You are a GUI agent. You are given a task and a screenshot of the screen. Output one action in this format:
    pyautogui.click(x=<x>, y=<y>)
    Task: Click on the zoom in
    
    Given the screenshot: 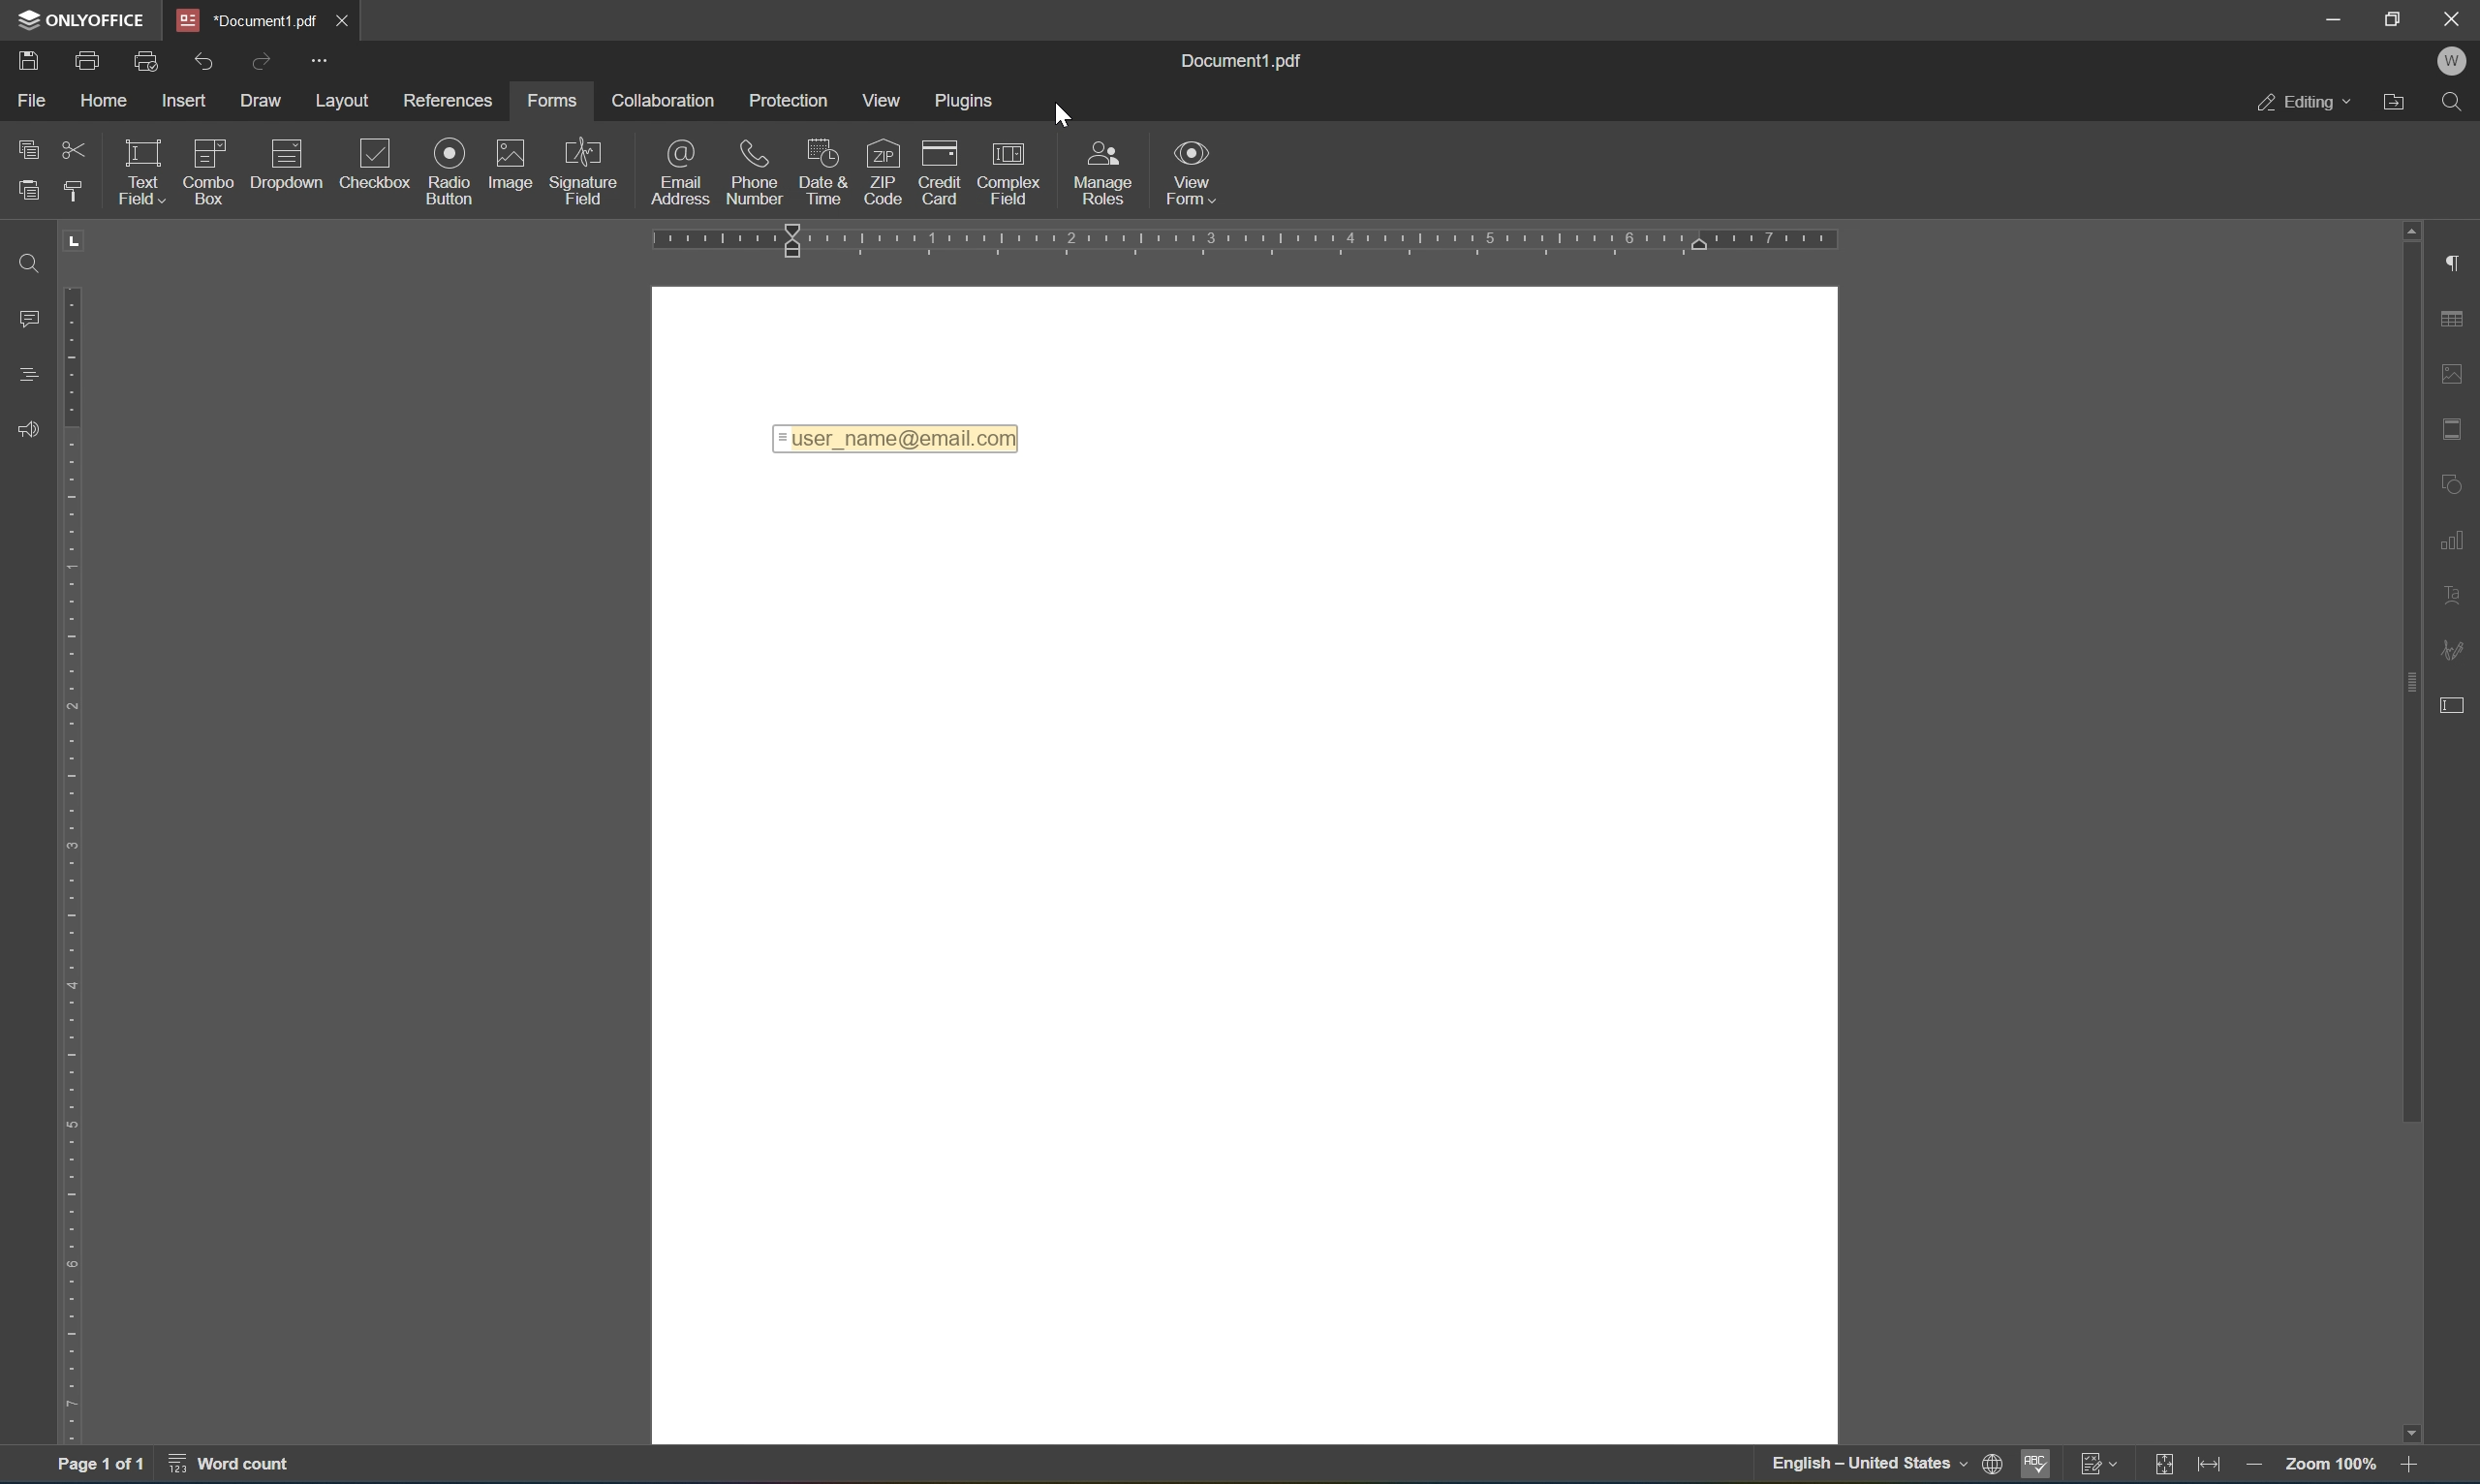 What is the action you would take?
    pyautogui.click(x=2406, y=1467)
    